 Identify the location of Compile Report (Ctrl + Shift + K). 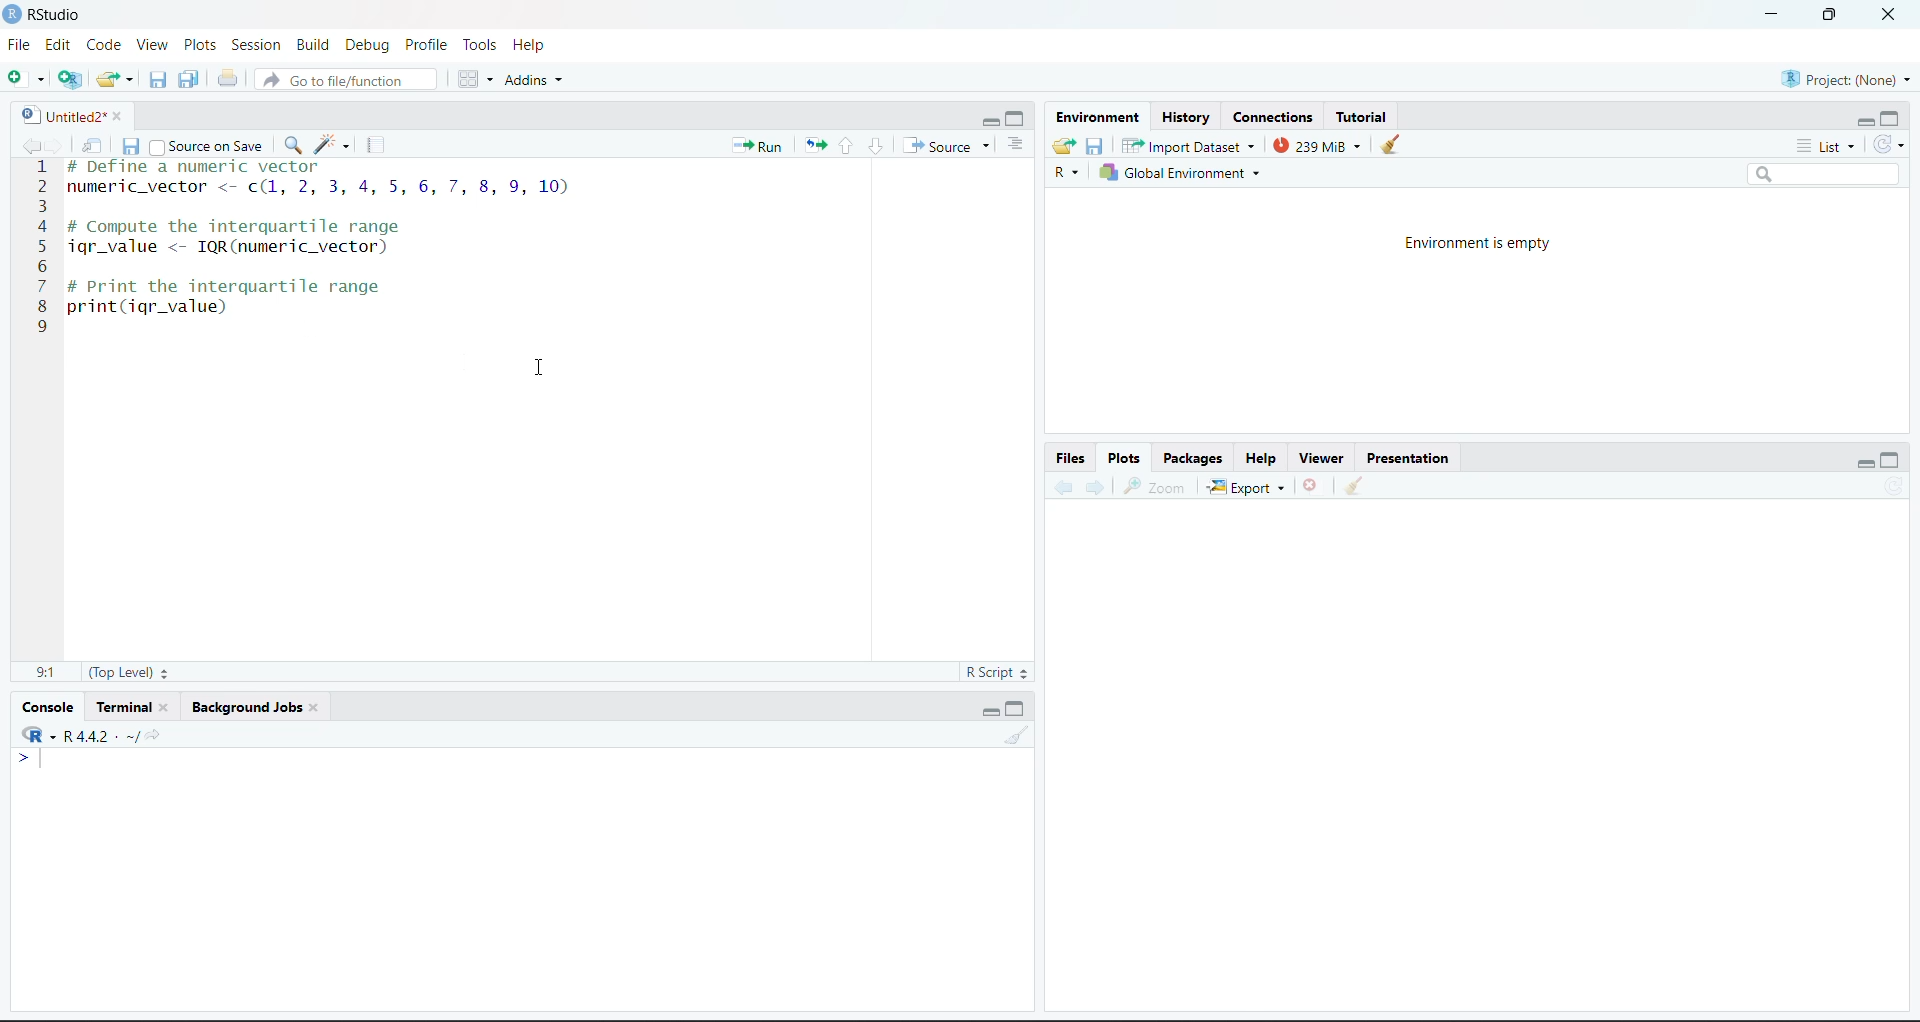
(376, 142).